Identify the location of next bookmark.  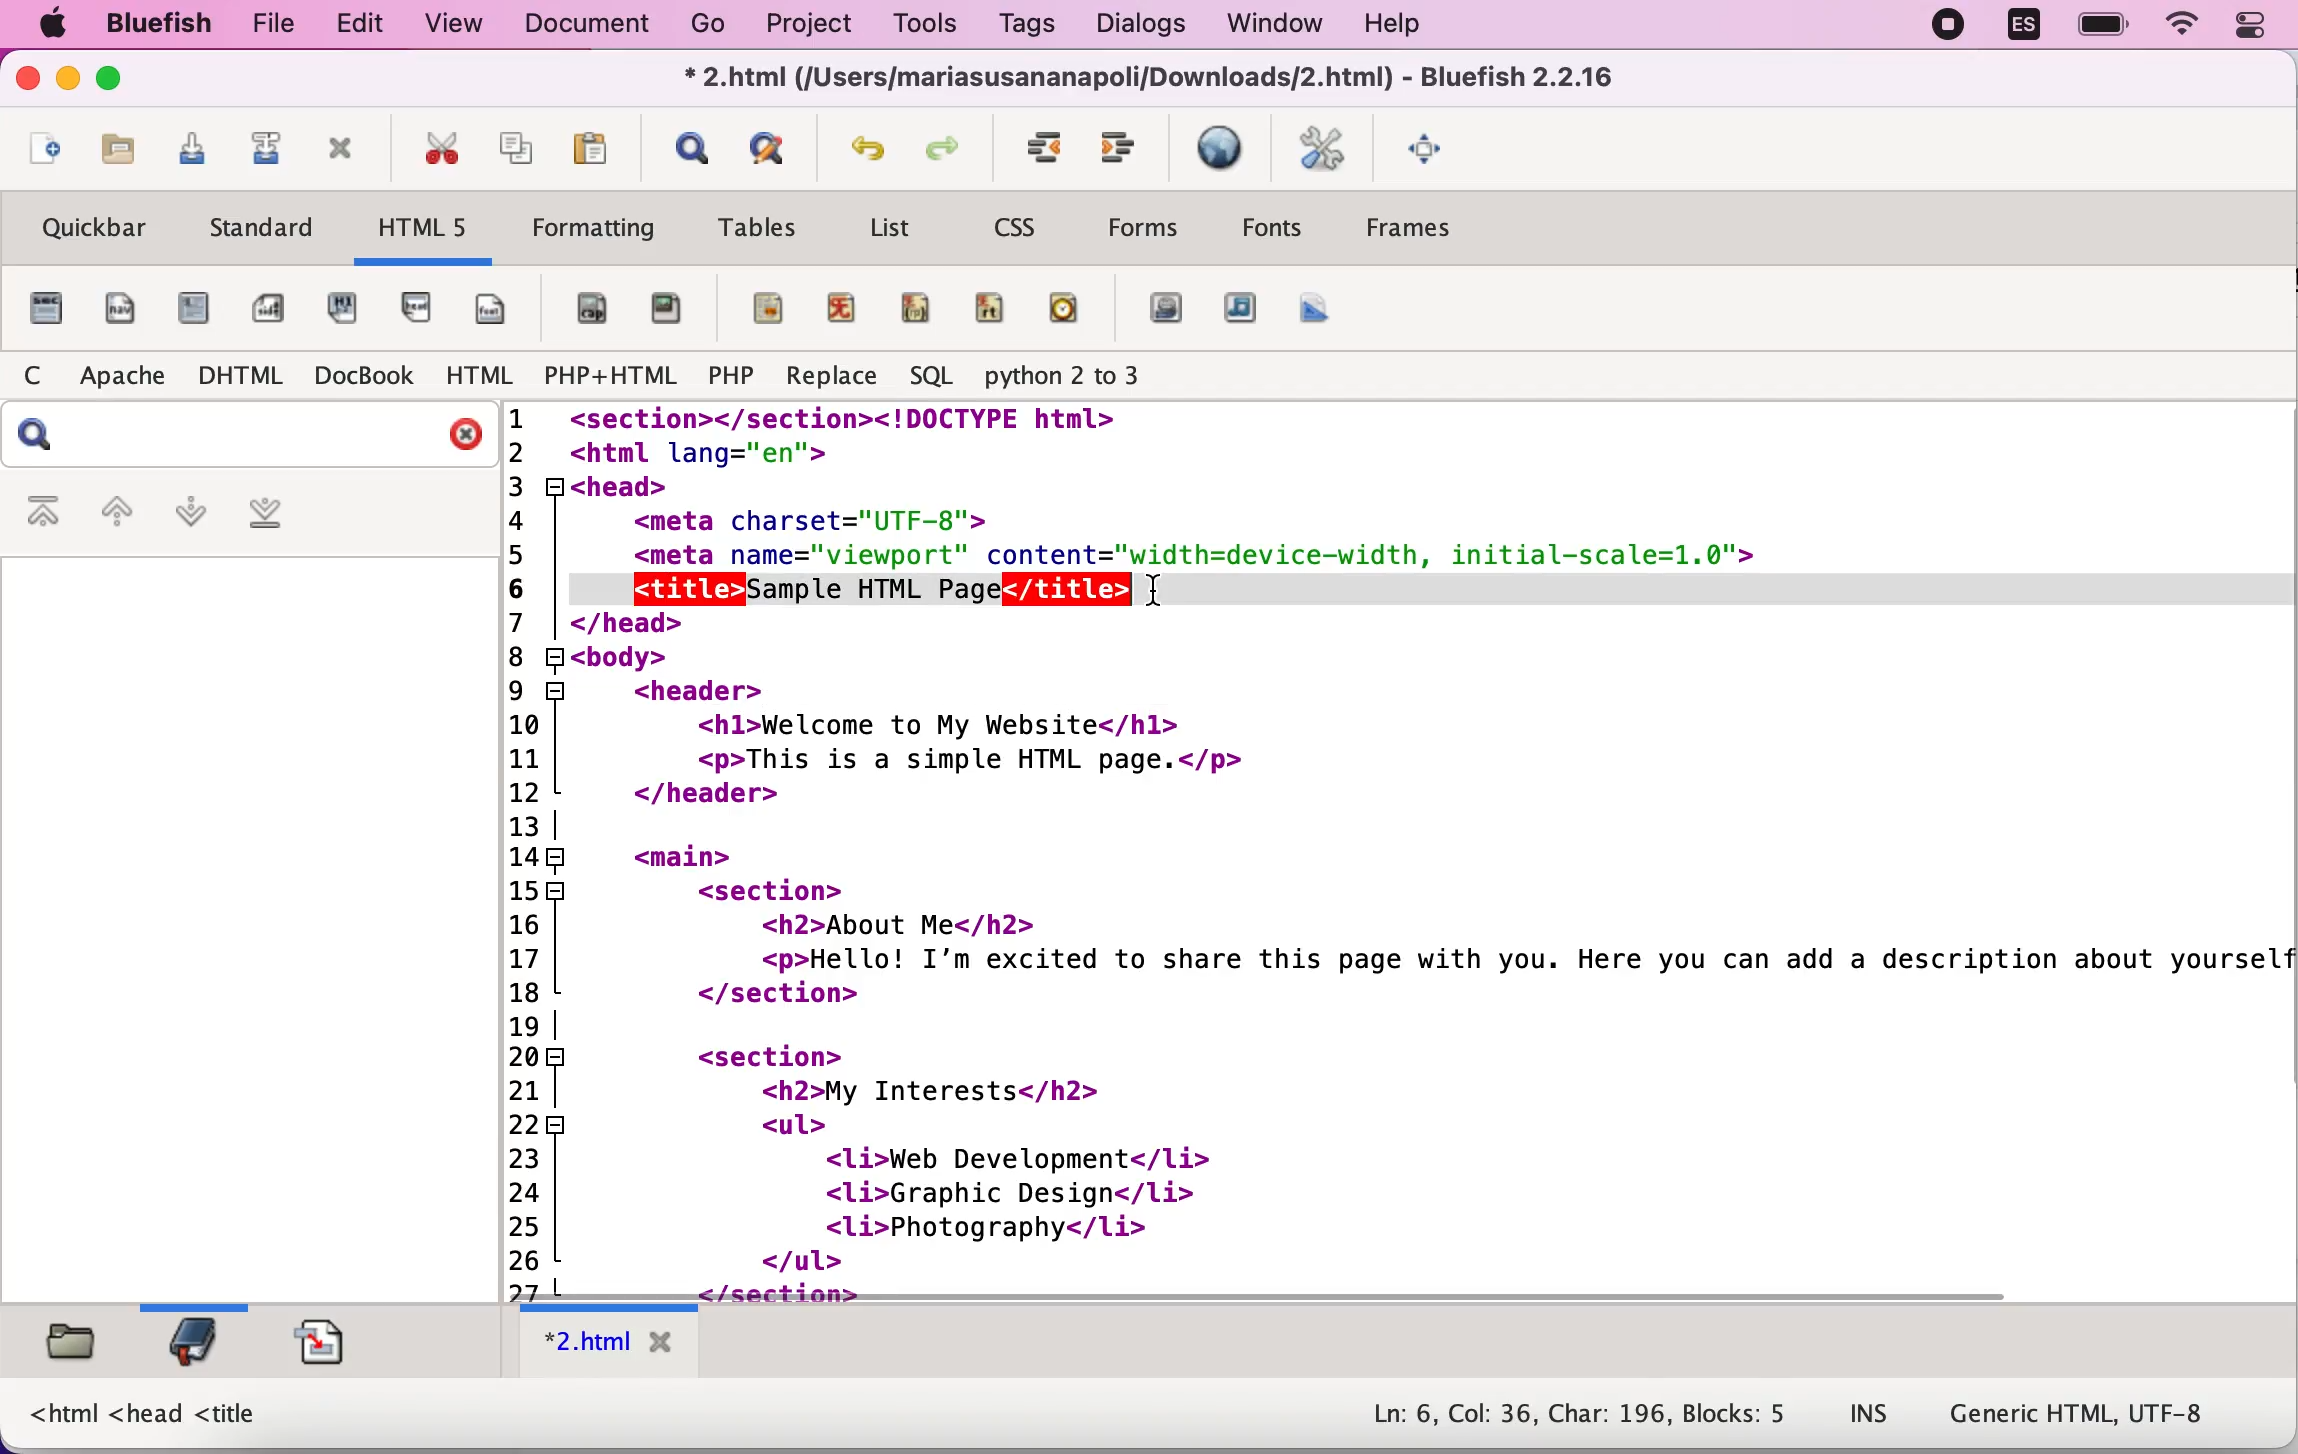
(192, 516).